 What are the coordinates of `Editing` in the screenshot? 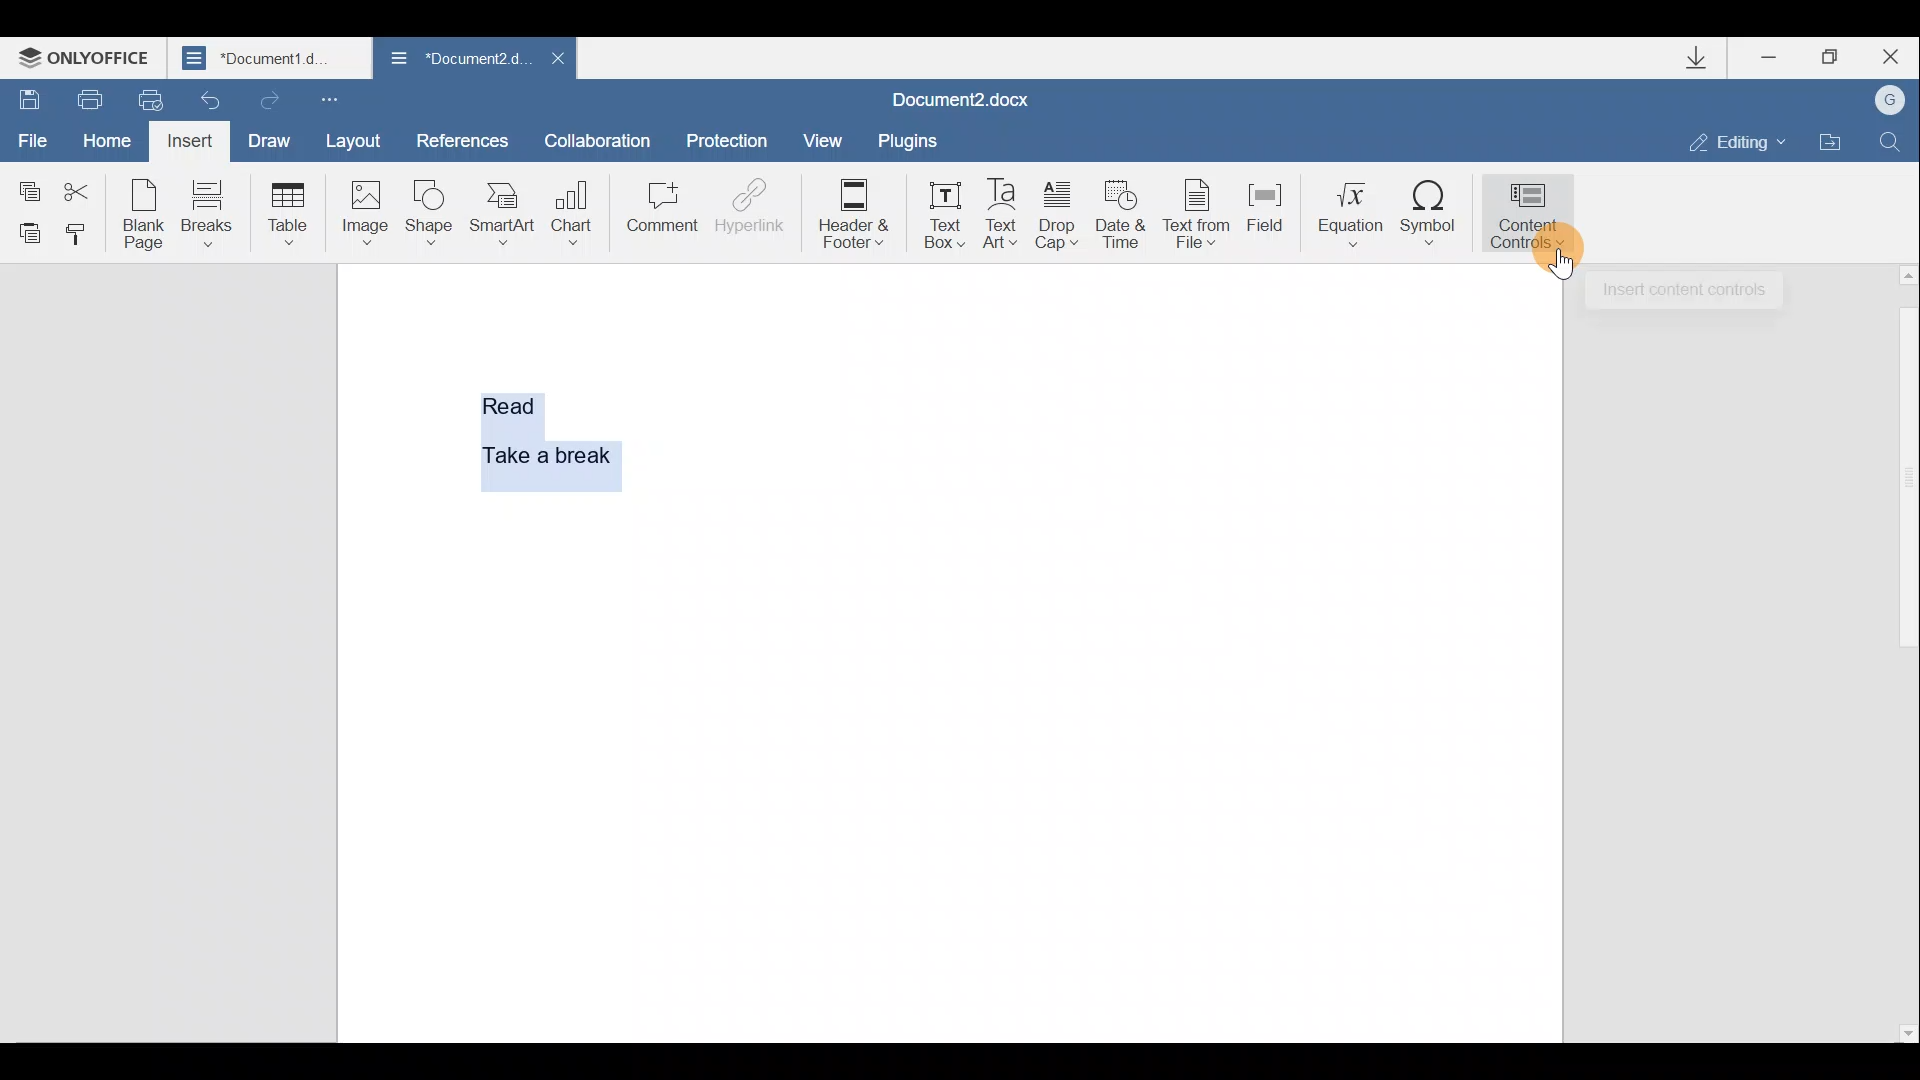 It's located at (1744, 142).